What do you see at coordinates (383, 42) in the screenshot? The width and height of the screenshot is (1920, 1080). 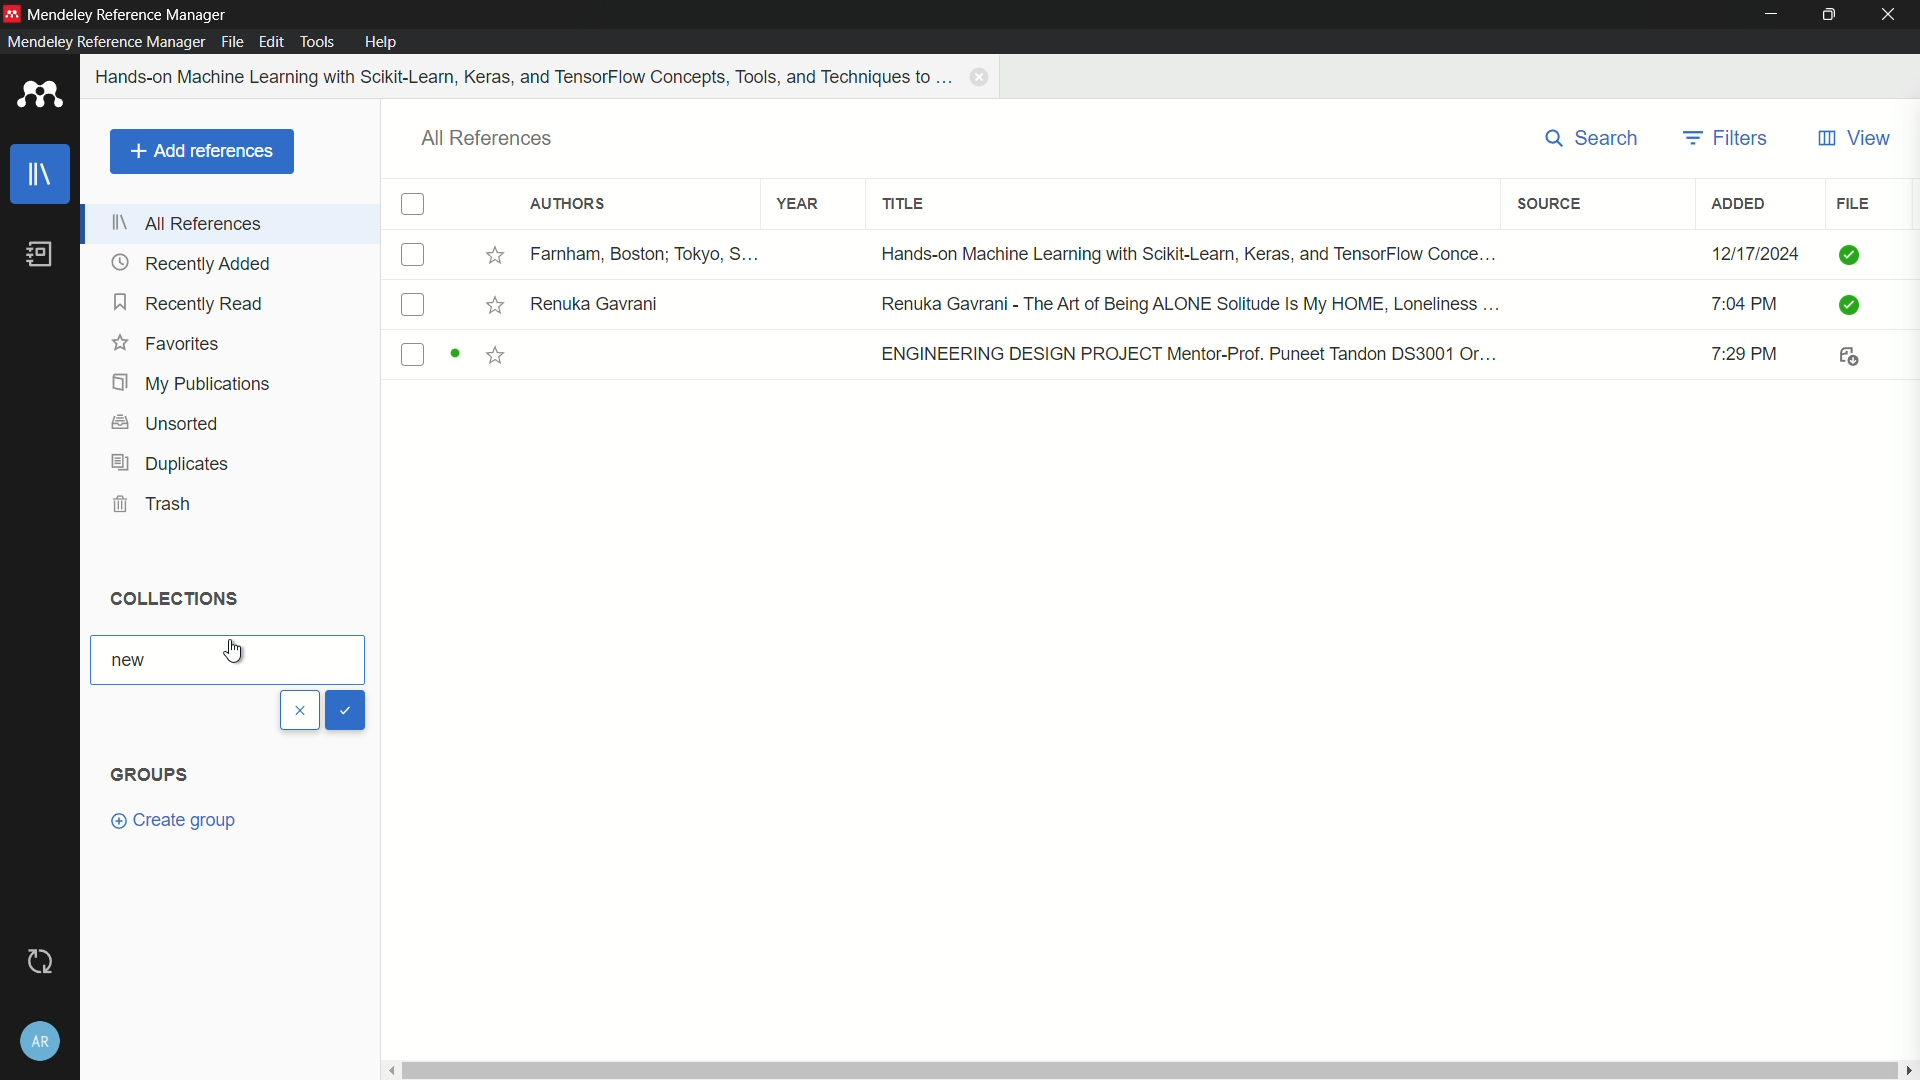 I see `help menu` at bounding box center [383, 42].